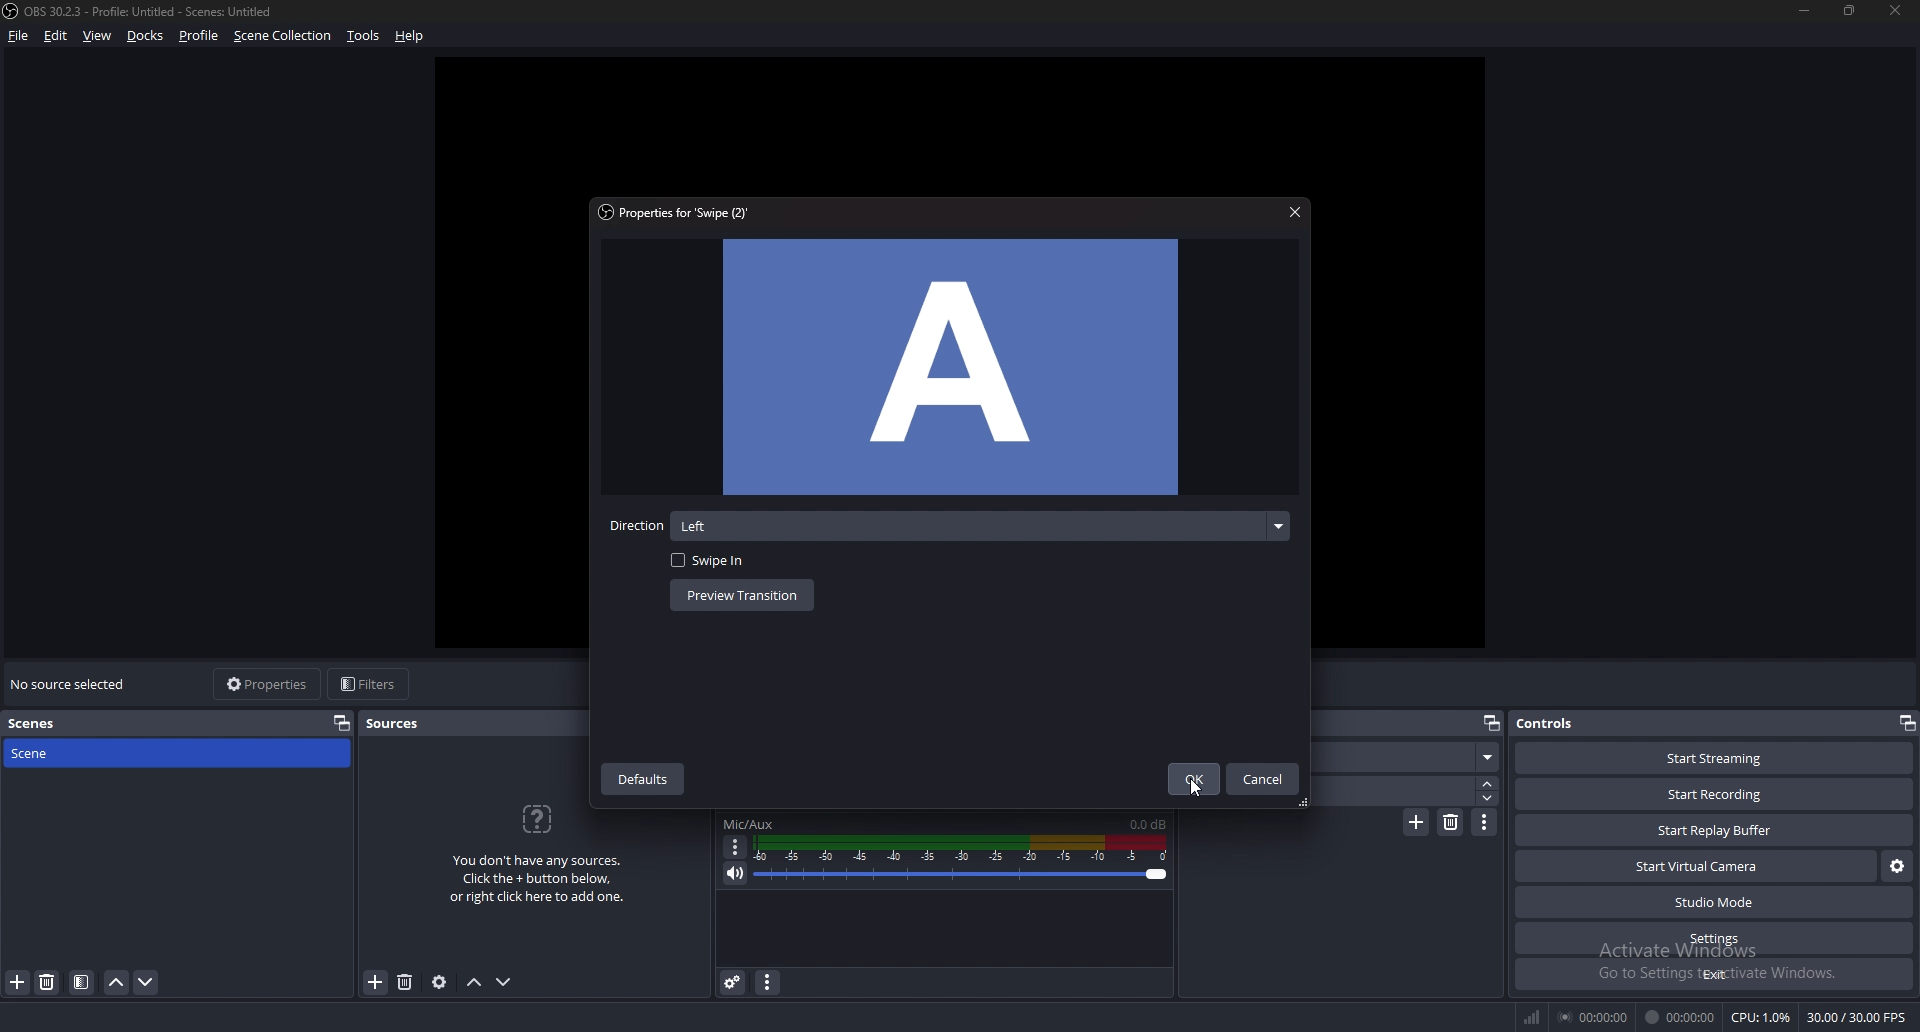  Describe the element at coordinates (146, 983) in the screenshot. I see `move scene down` at that location.